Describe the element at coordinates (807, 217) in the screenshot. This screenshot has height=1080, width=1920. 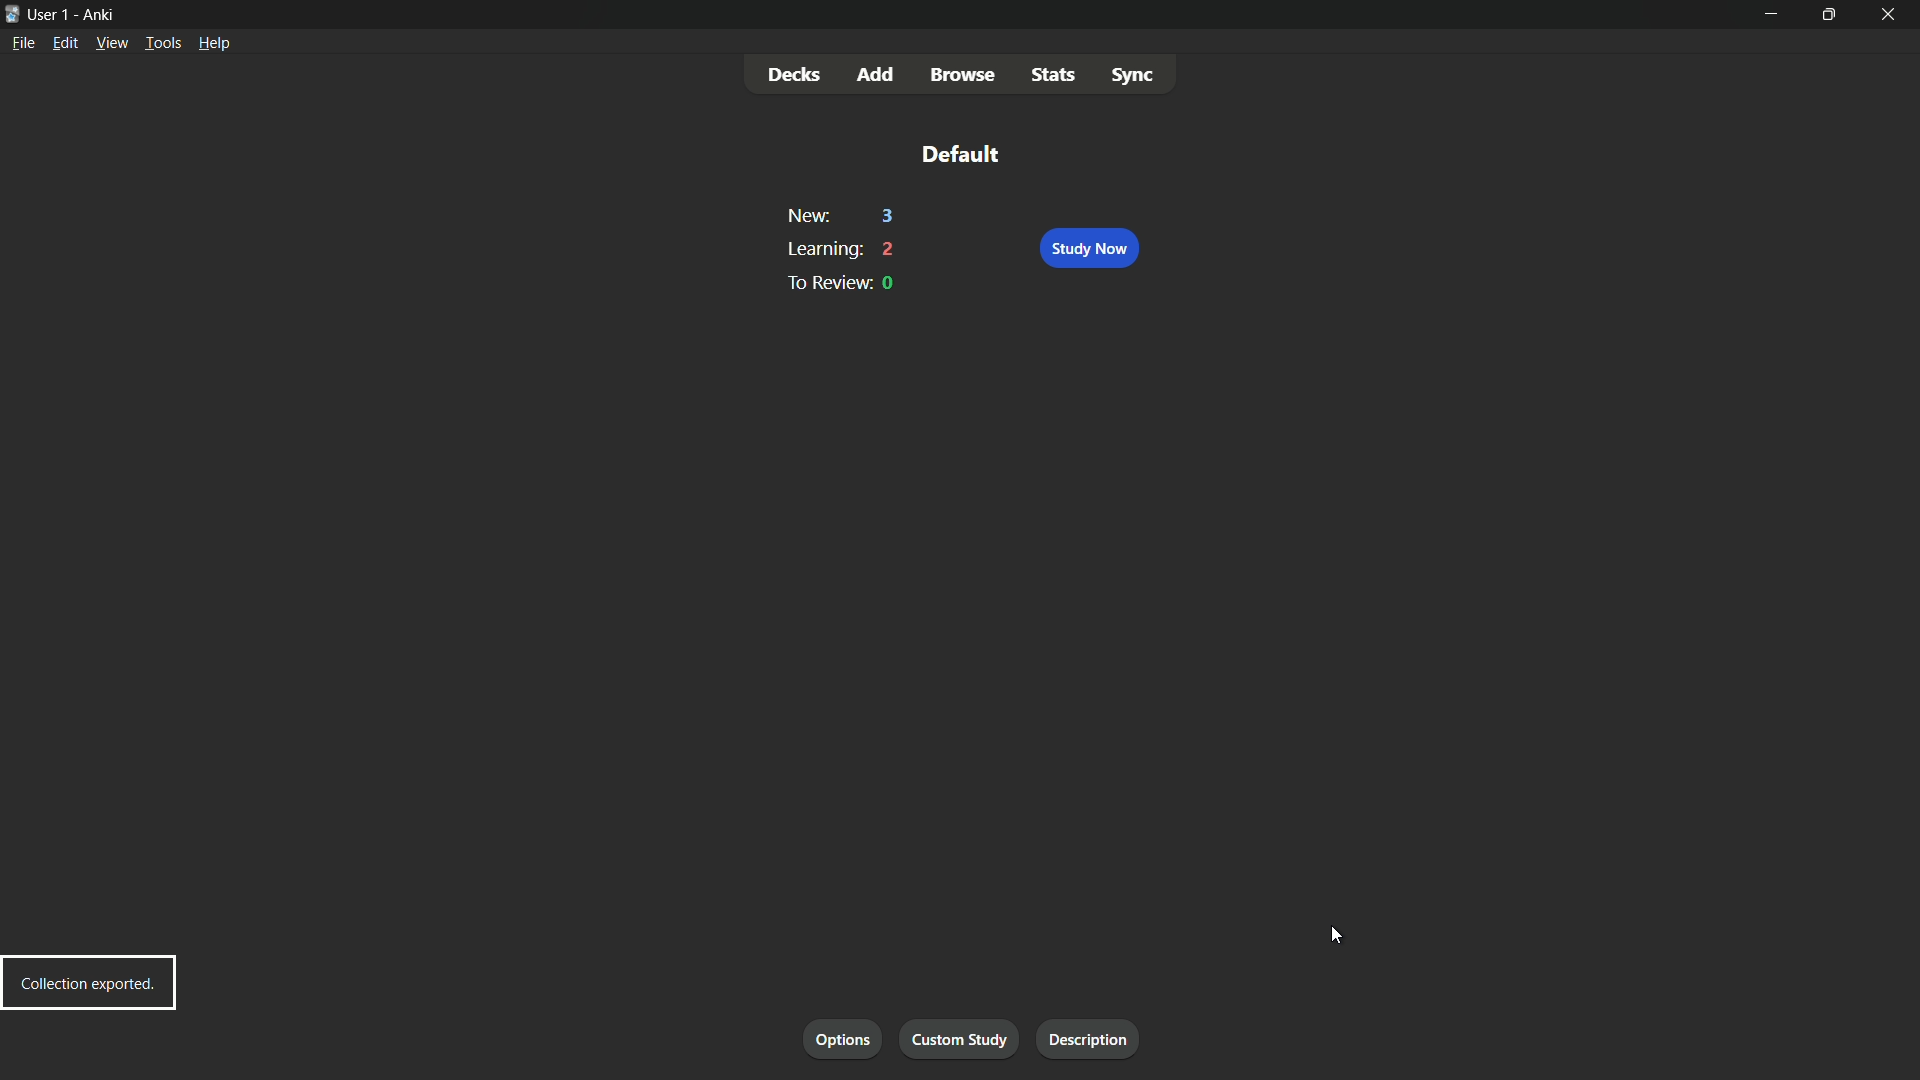
I see `new` at that location.